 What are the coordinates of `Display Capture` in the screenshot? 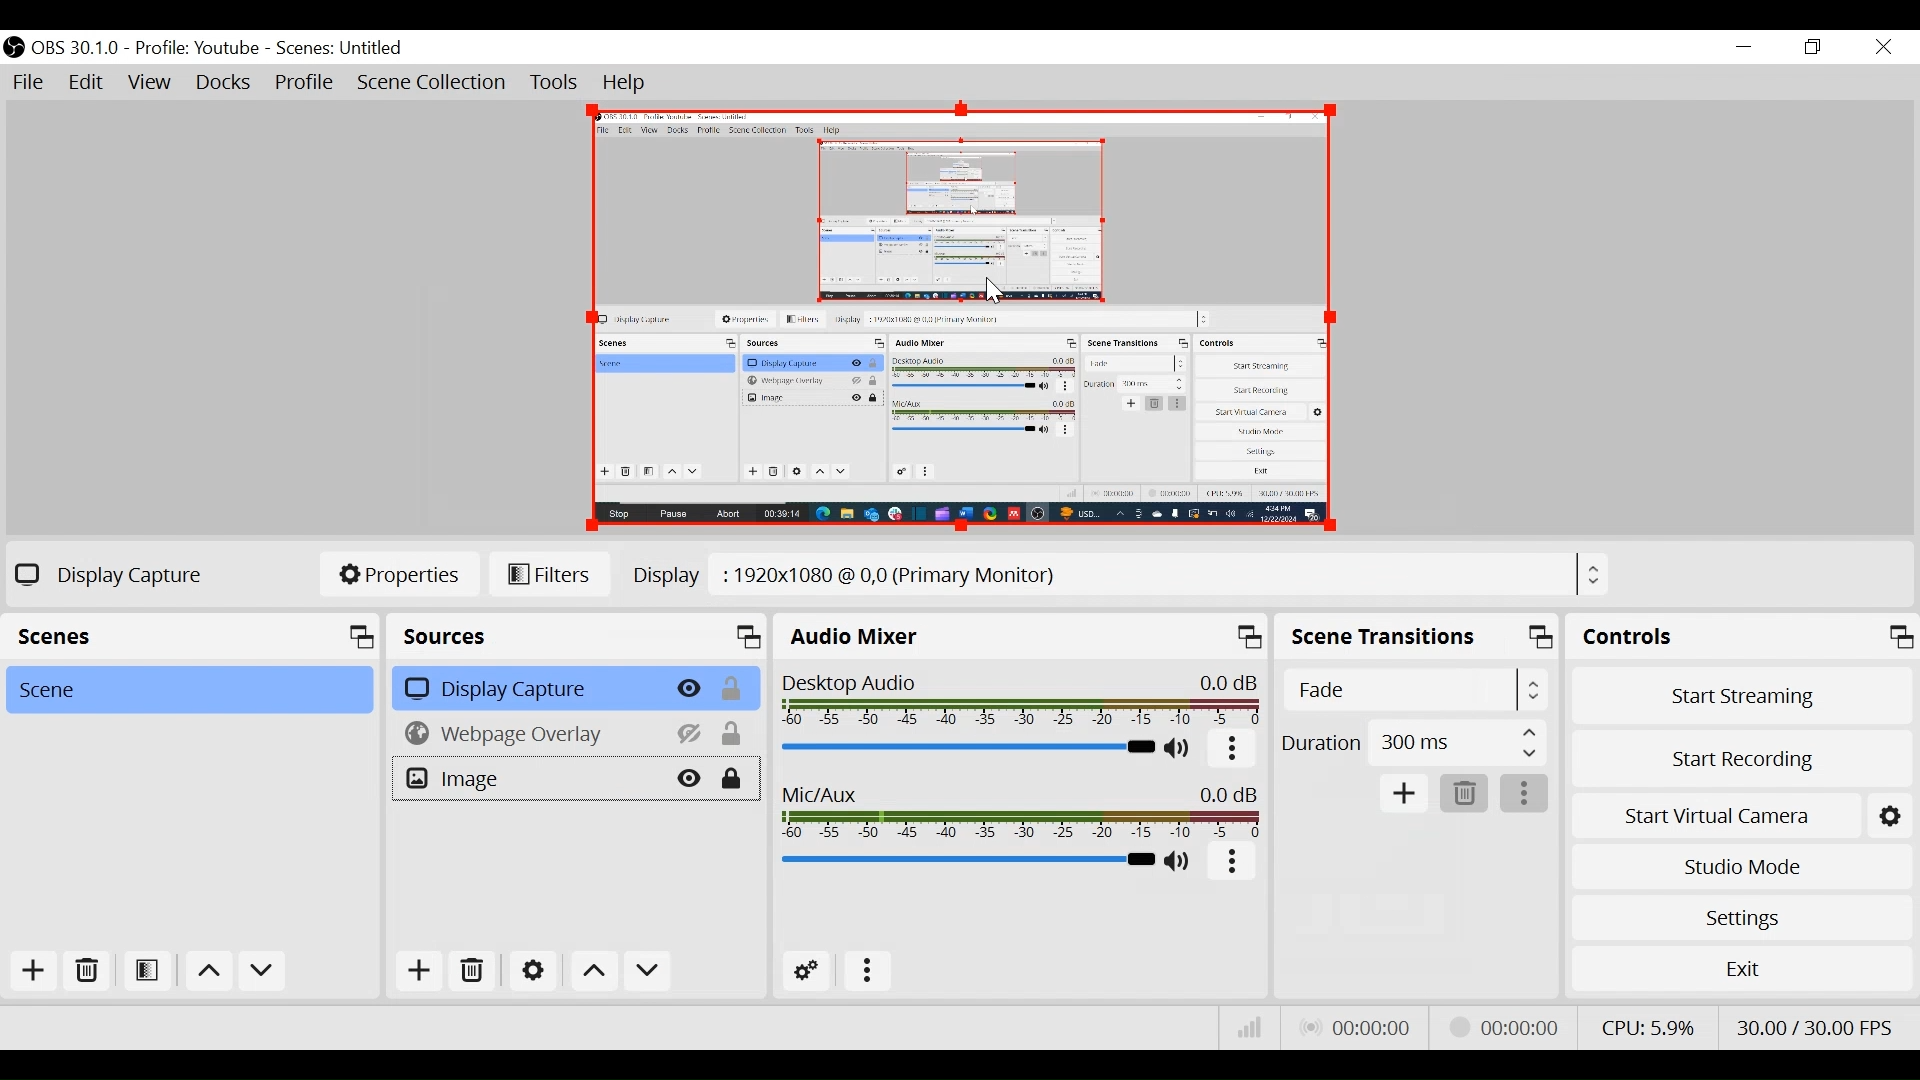 It's located at (524, 689).